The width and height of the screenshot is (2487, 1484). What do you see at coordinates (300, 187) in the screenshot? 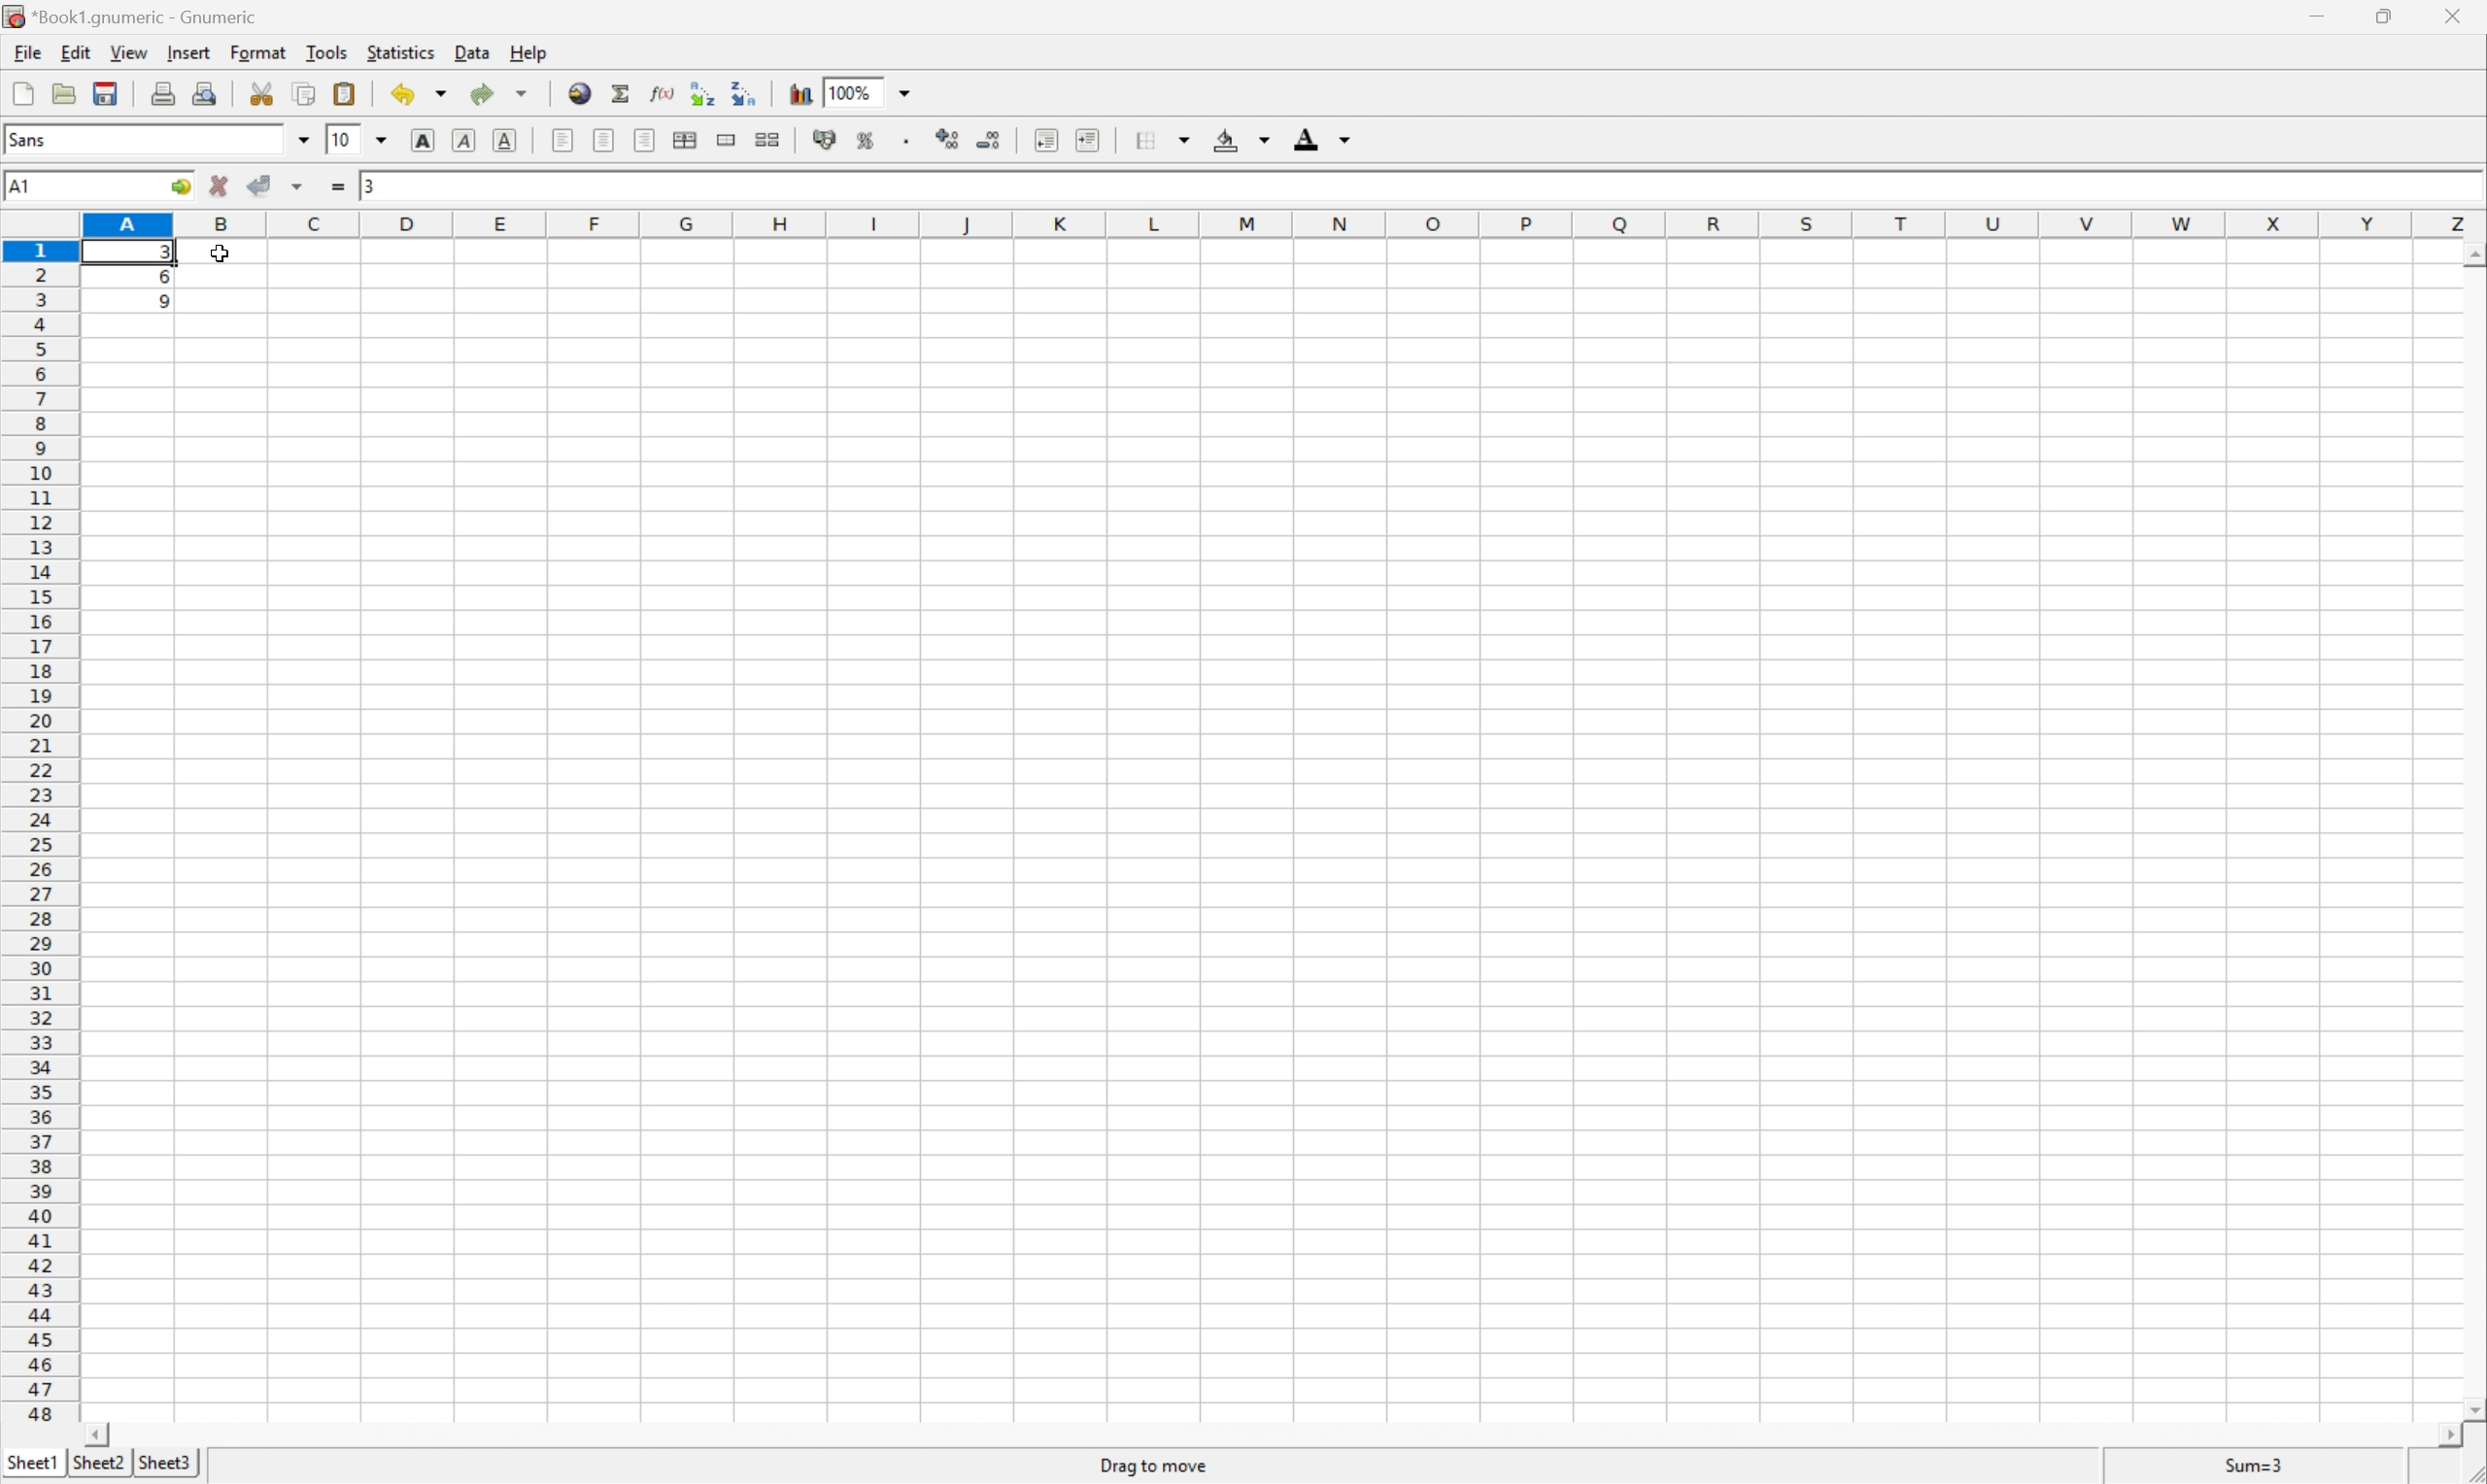
I see `Accept changes in multiple cells` at bounding box center [300, 187].